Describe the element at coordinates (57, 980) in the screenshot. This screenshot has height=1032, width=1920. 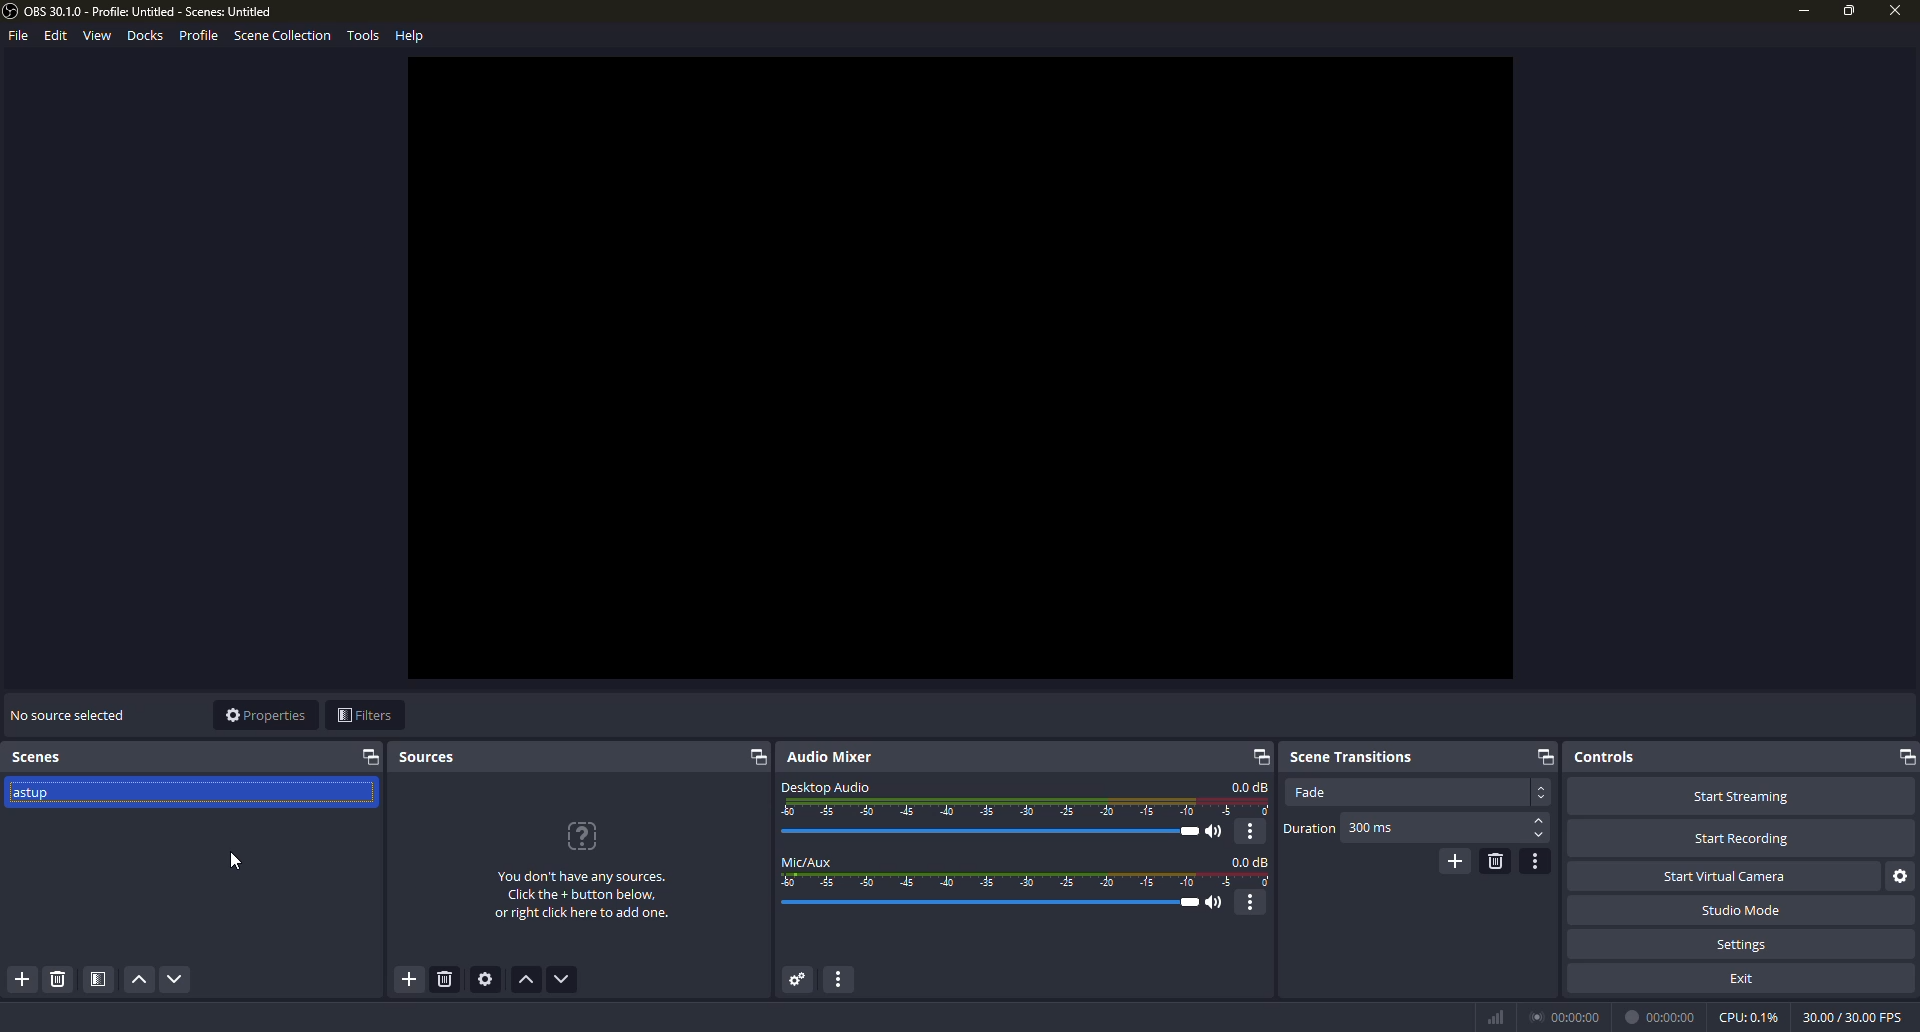
I see `remove selected scene` at that location.